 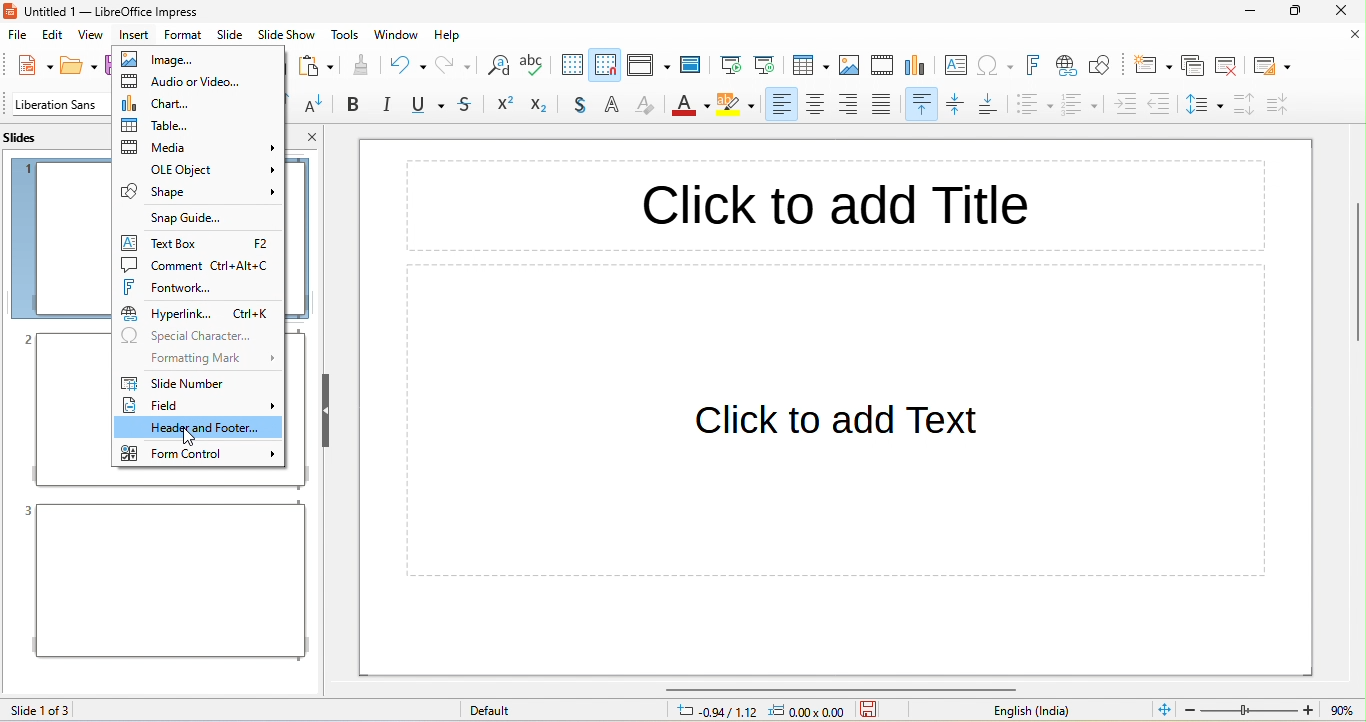 What do you see at coordinates (467, 106) in the screenshot?
I see `strikethrough` at bounding box center [467, 106].